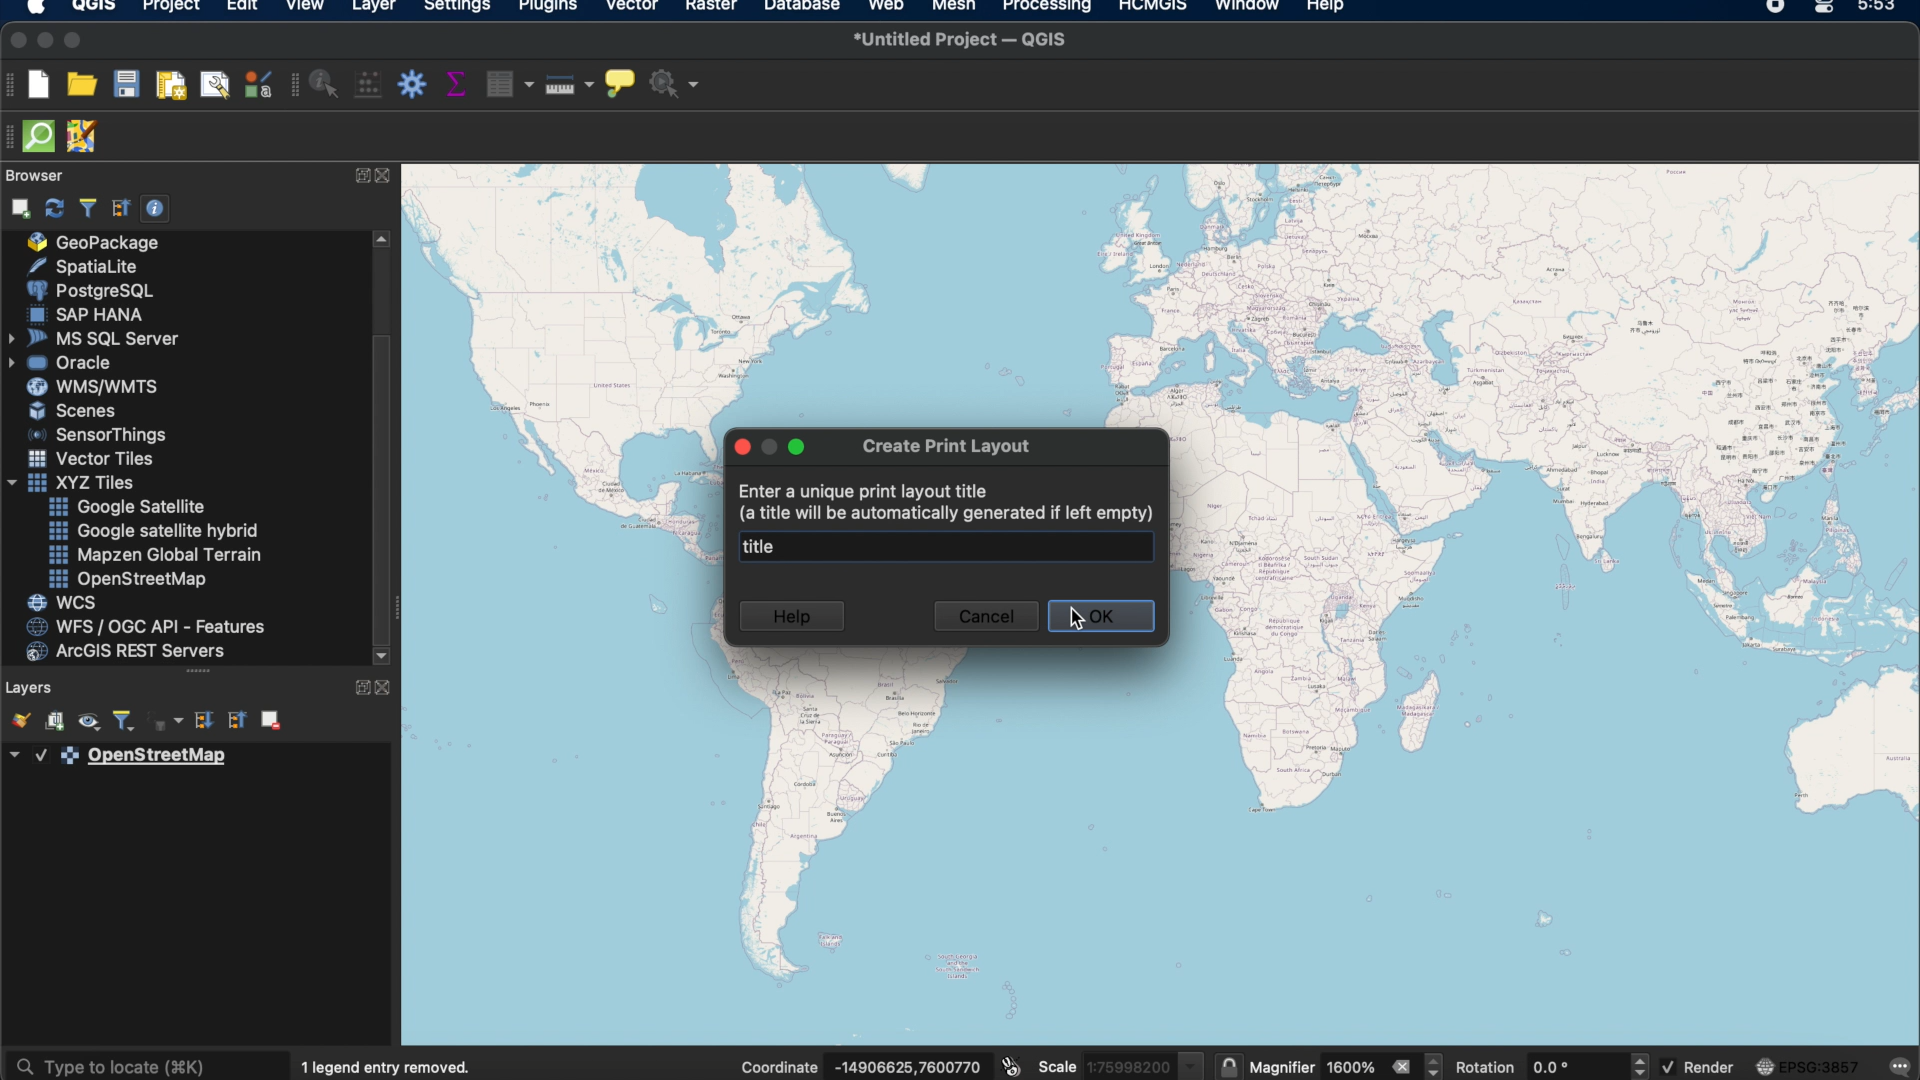  Describe the element at coordinates (387, 1067) in the screenshot. I see `1 legend entry removed` at that location.